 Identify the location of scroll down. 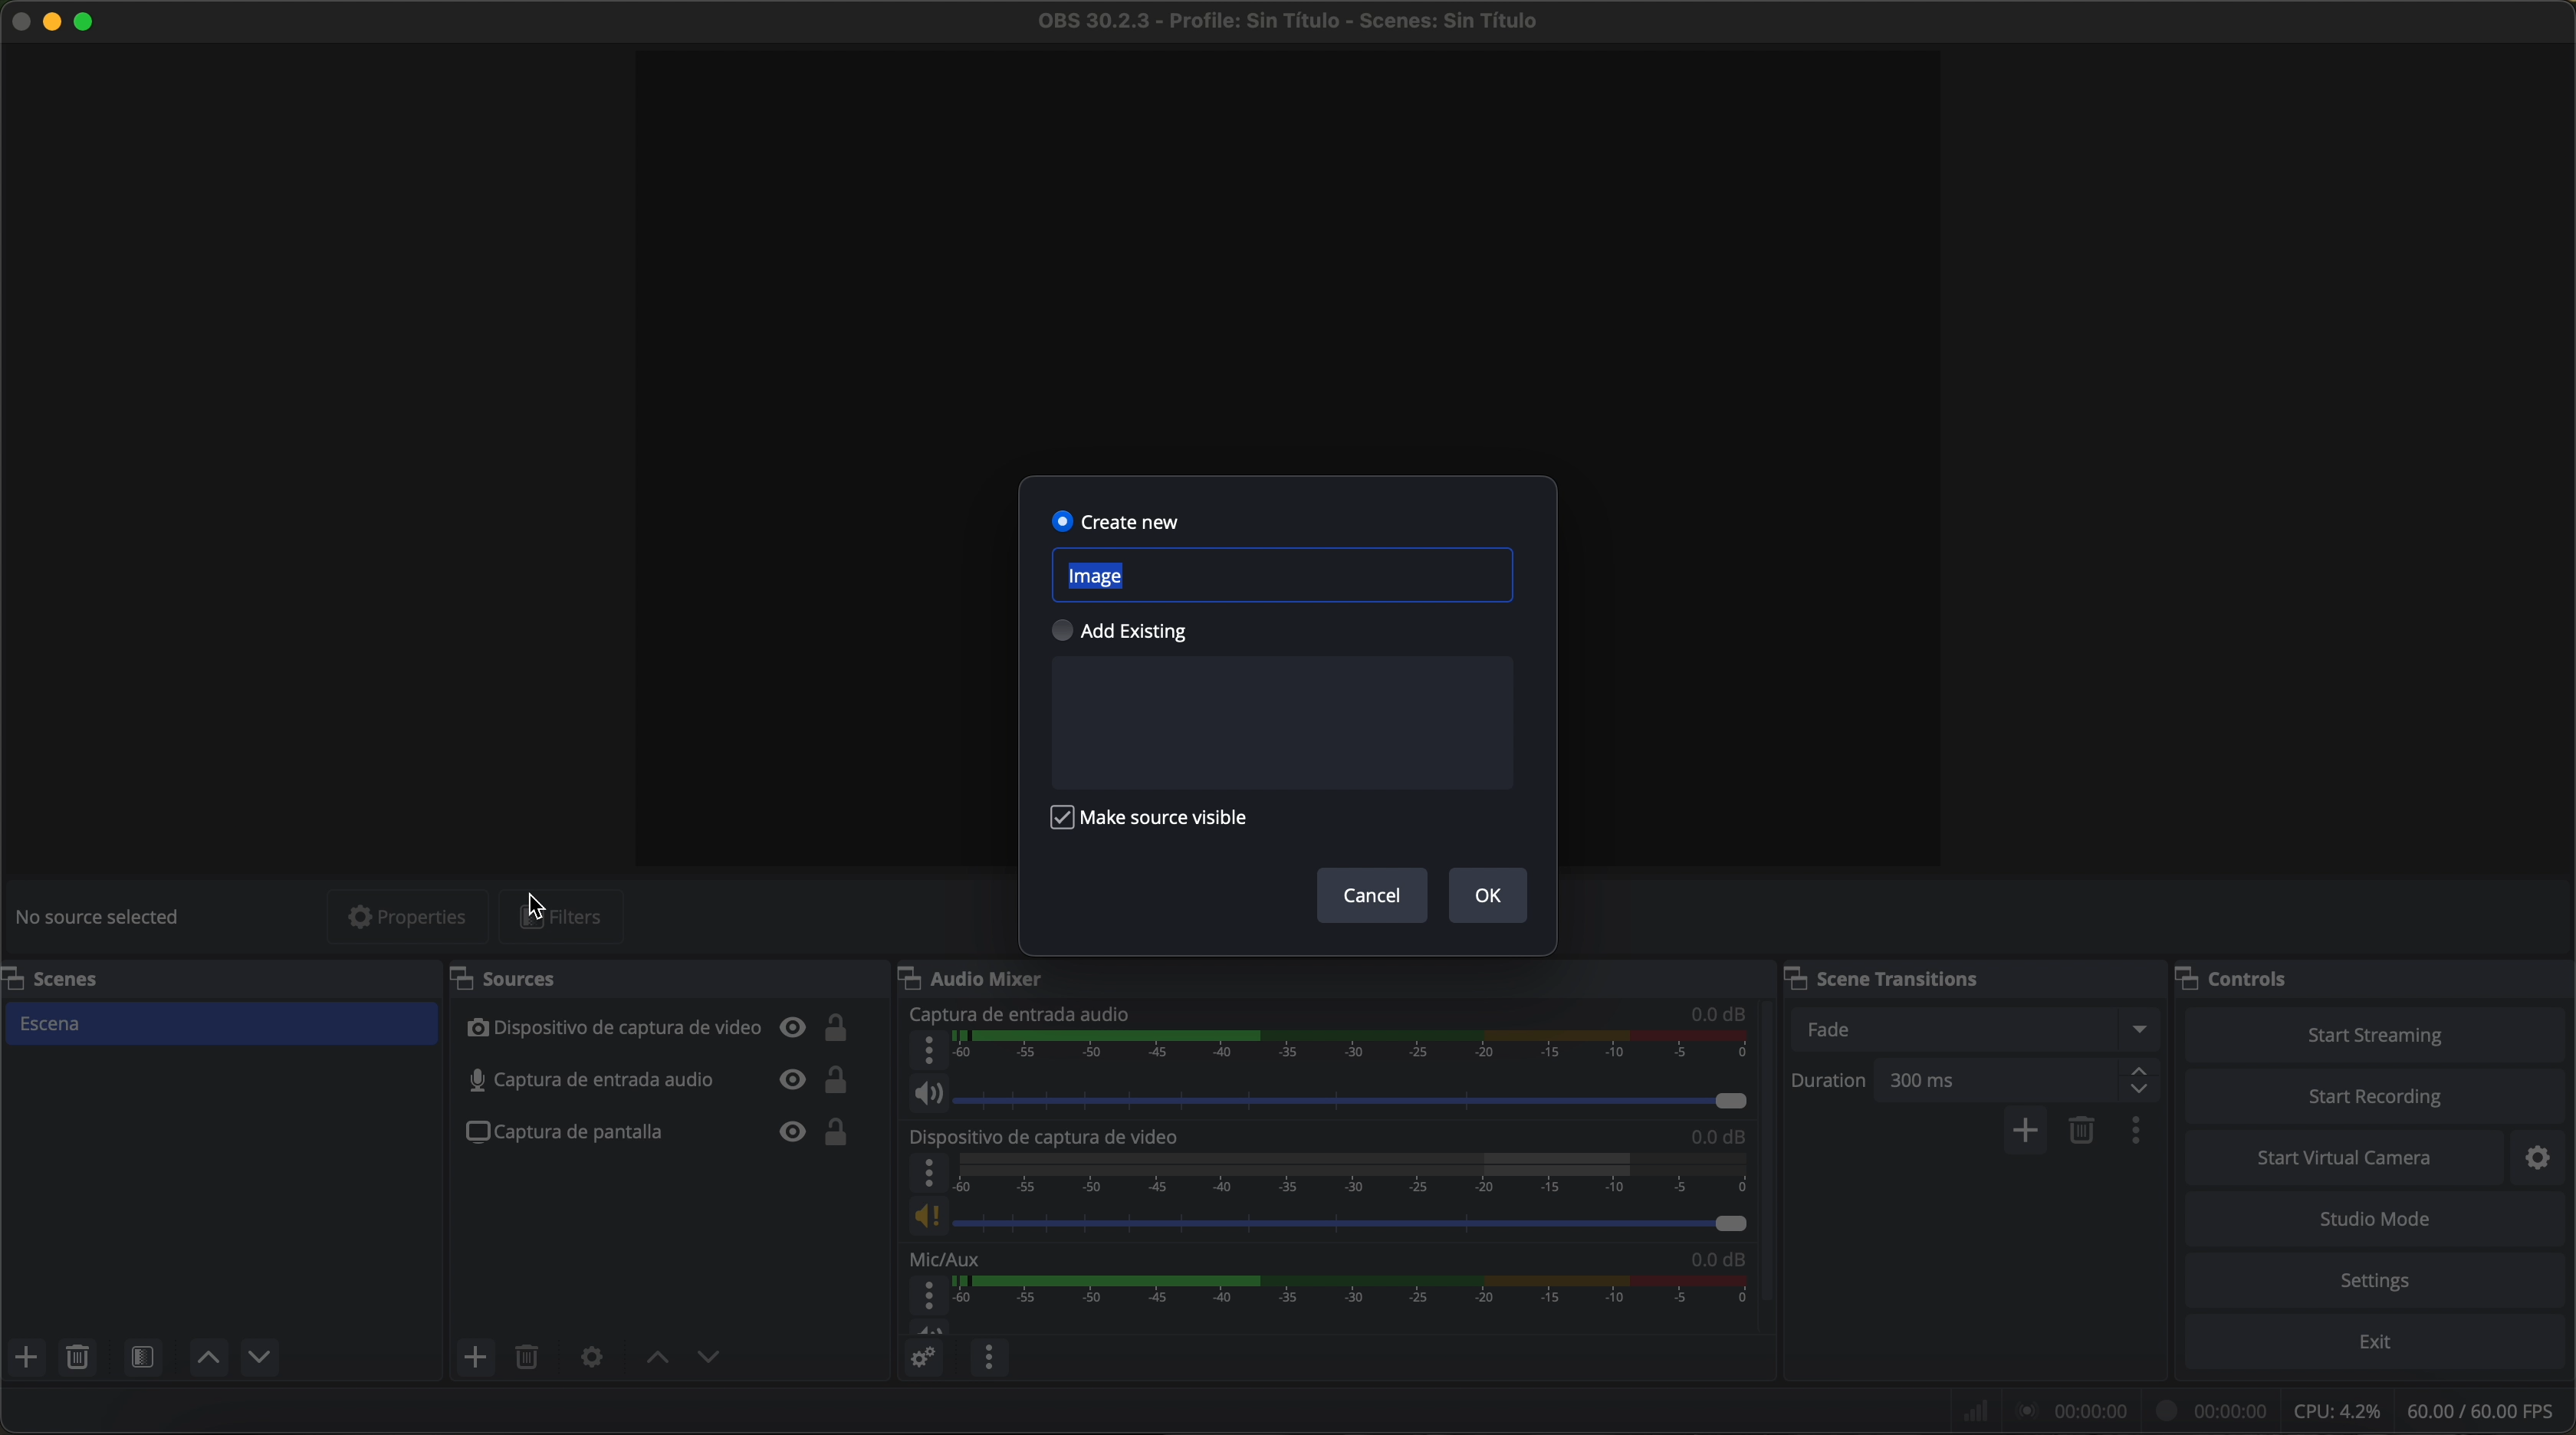
(1769, 1131).